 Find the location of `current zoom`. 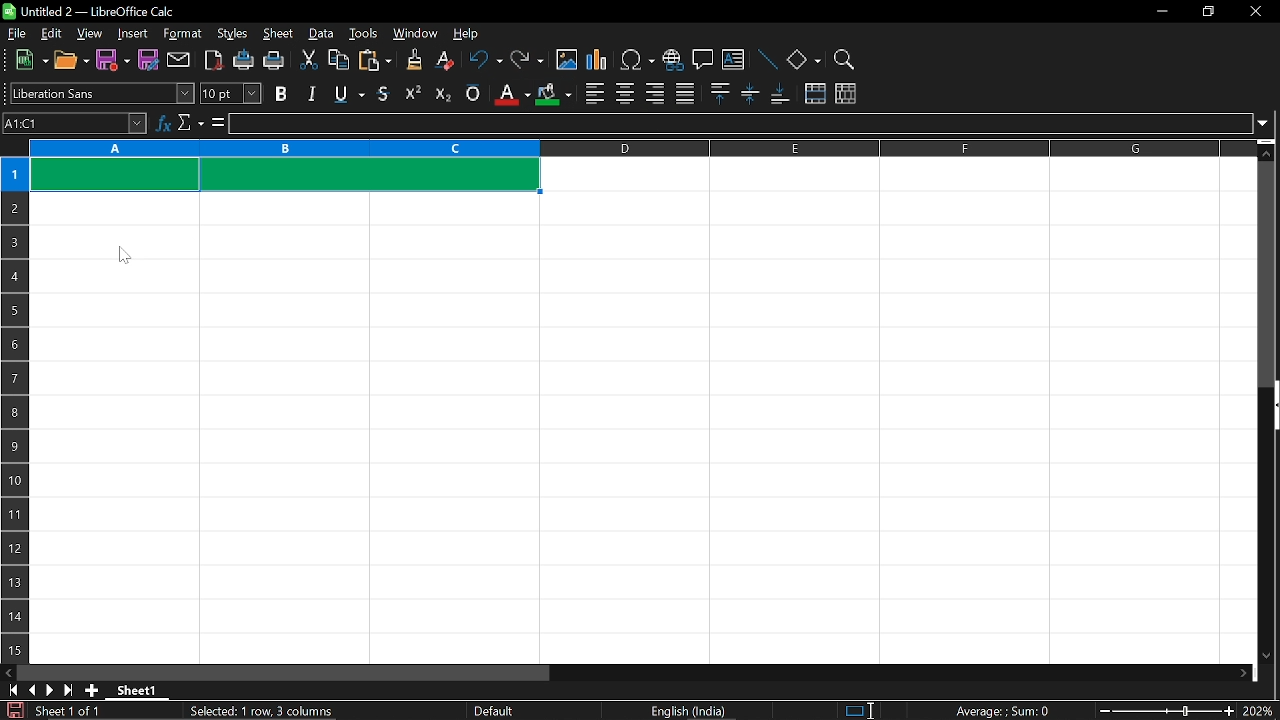

current zoom is located at coordinates (1260, 712).